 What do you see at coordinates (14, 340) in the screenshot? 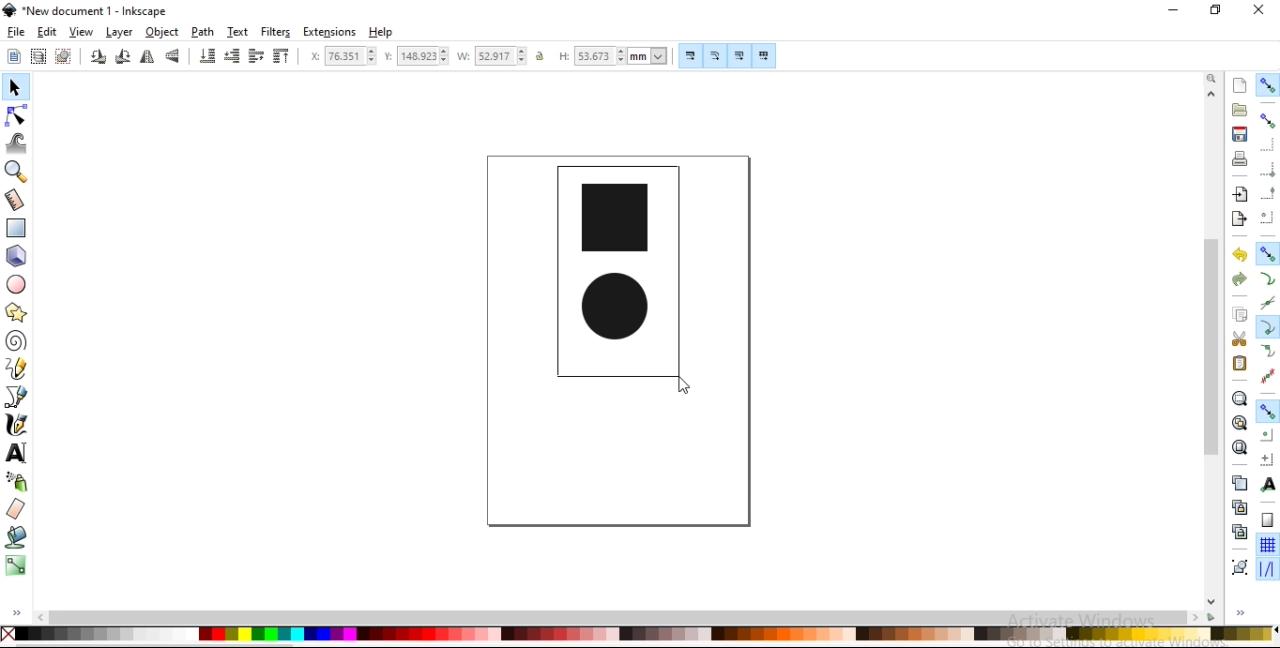
I see `create spiral ` at bounding box center [14, 340].